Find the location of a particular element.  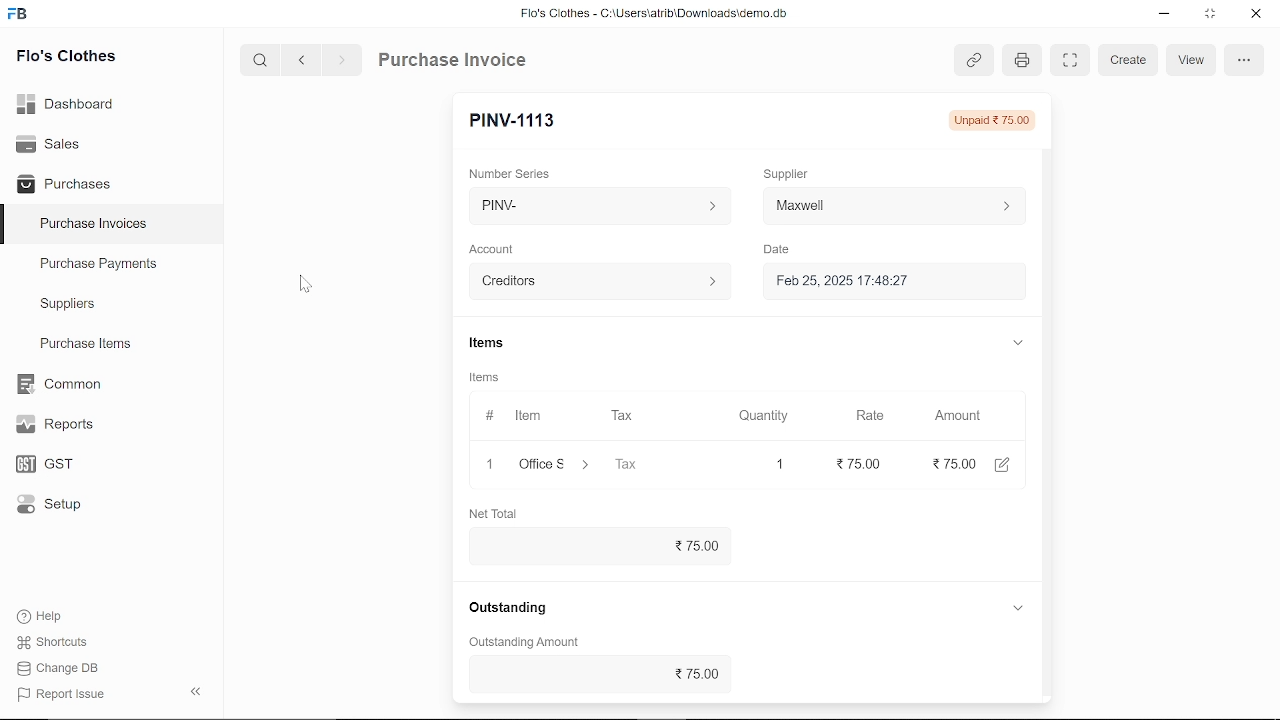

 Feb 25, 2025 17:48:27 is located at coordinates (874, 281).